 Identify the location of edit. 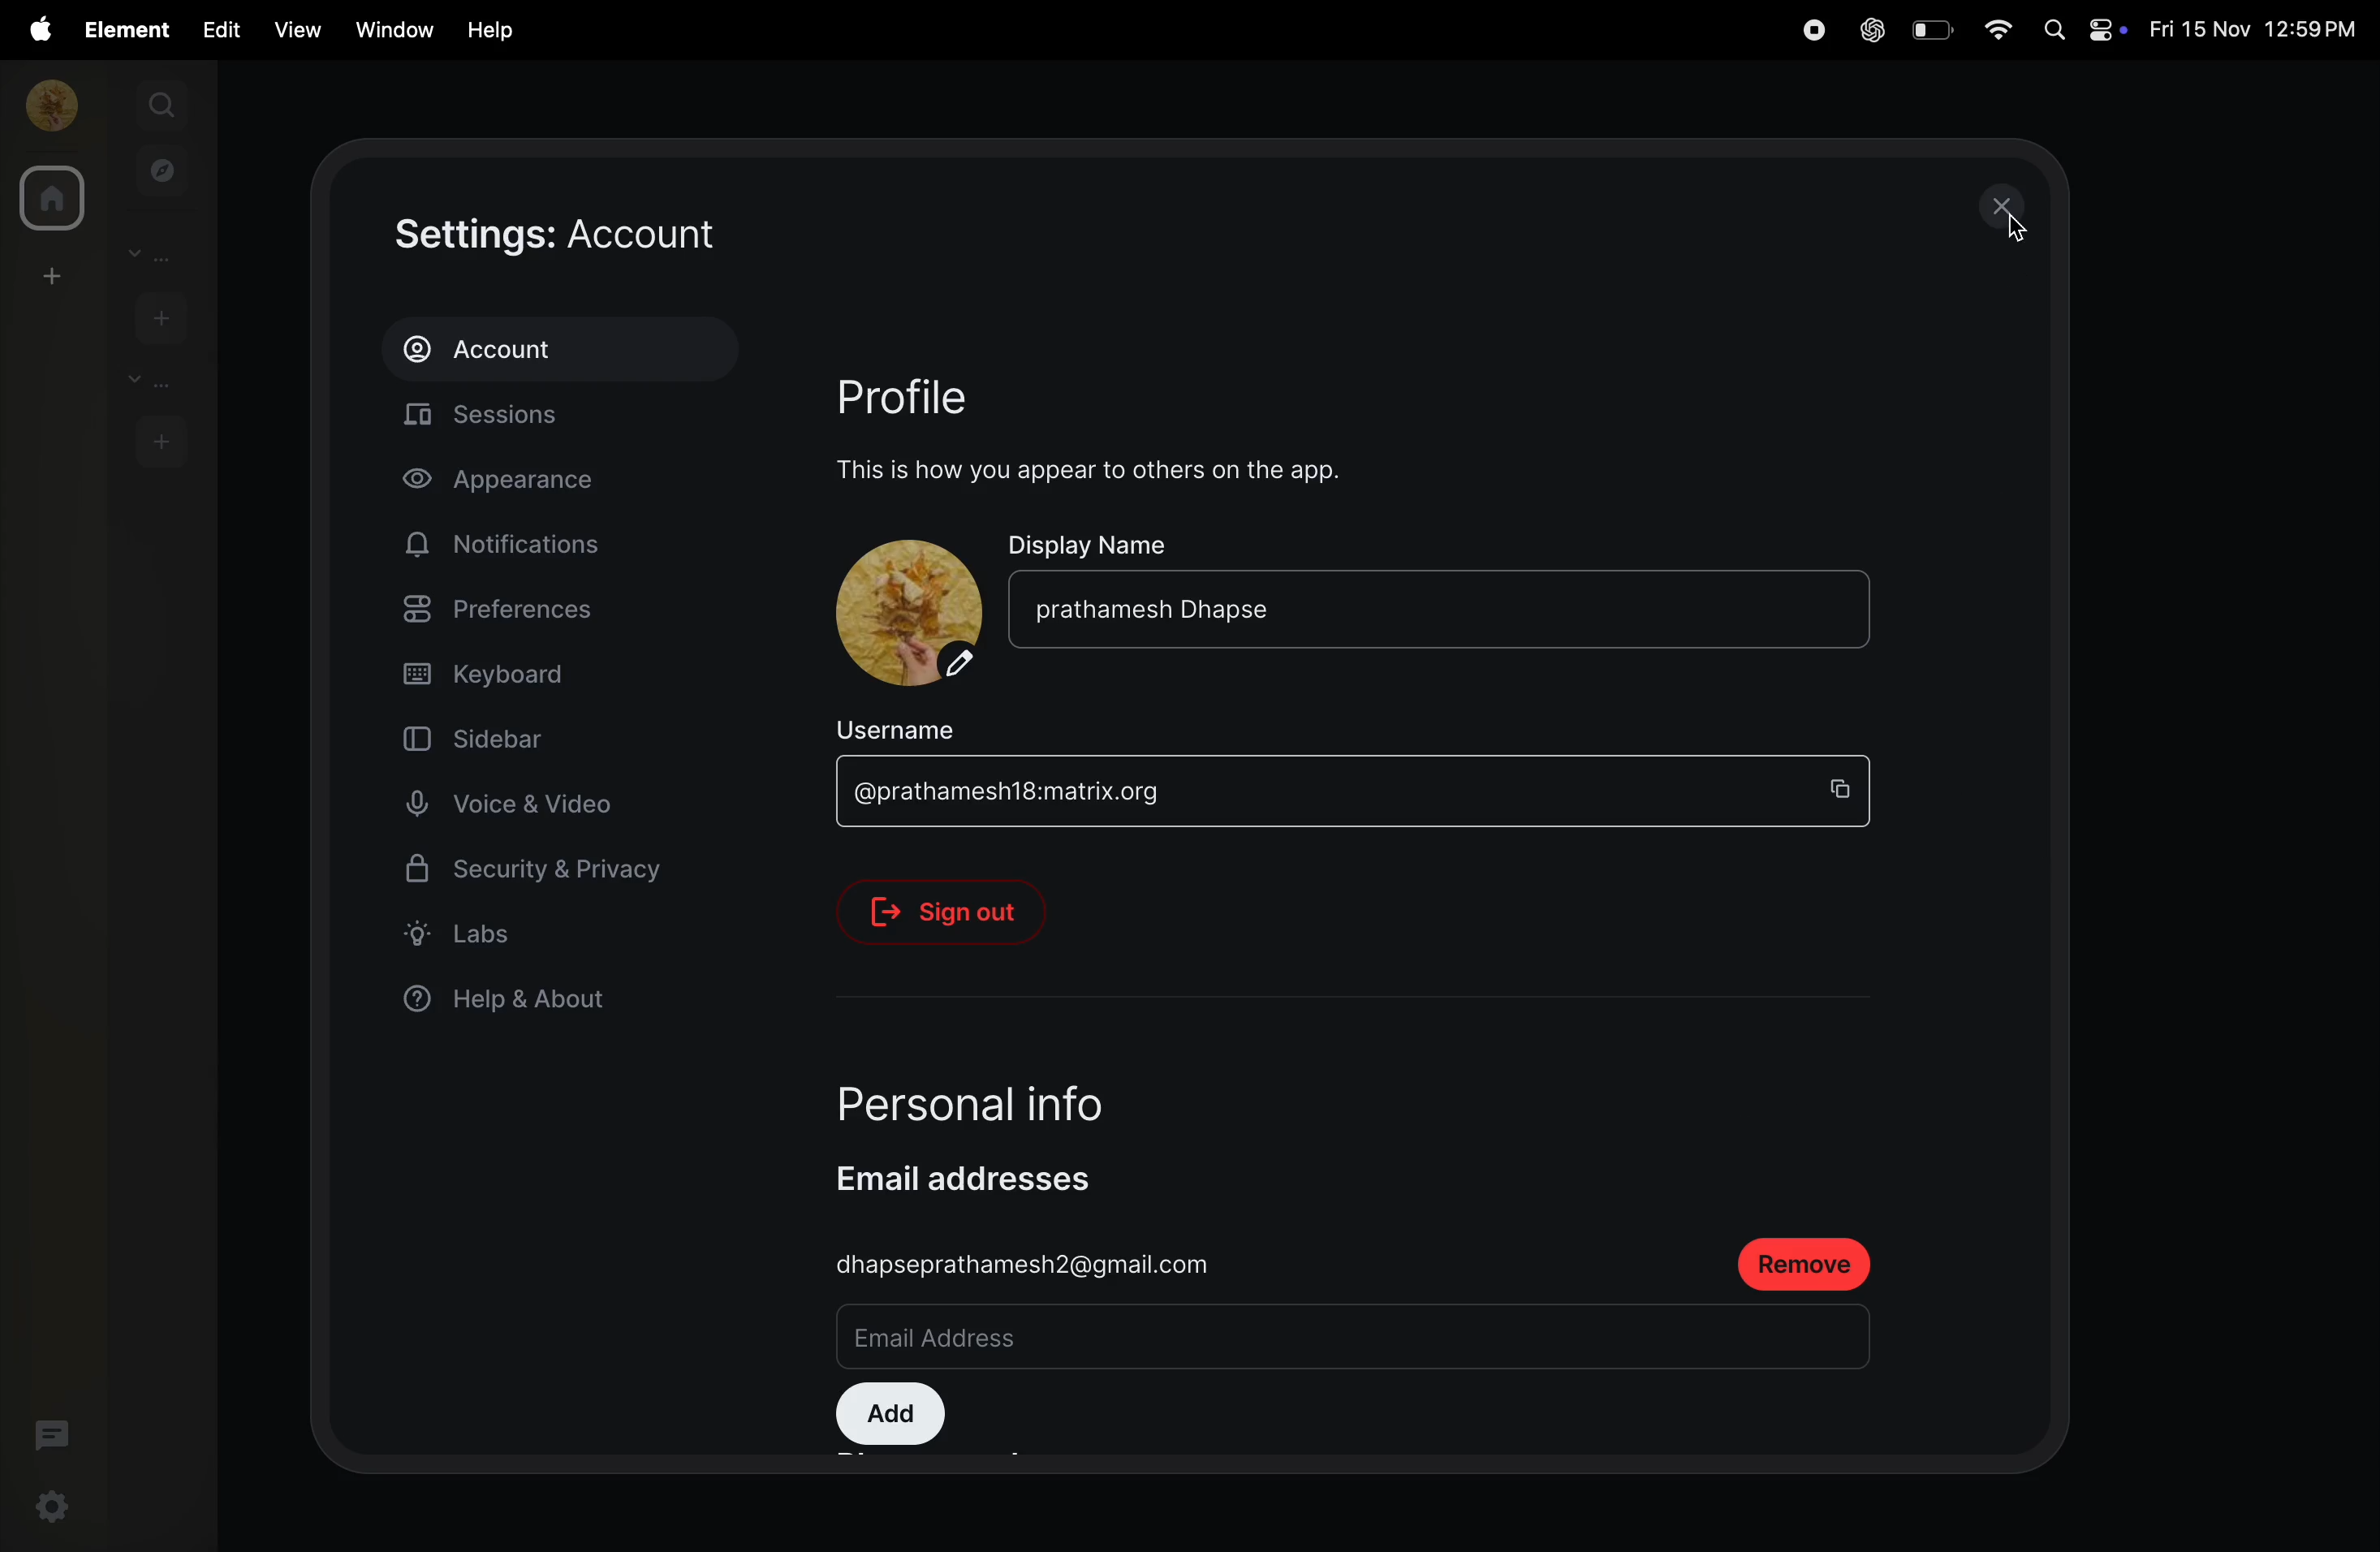
(221, 28).